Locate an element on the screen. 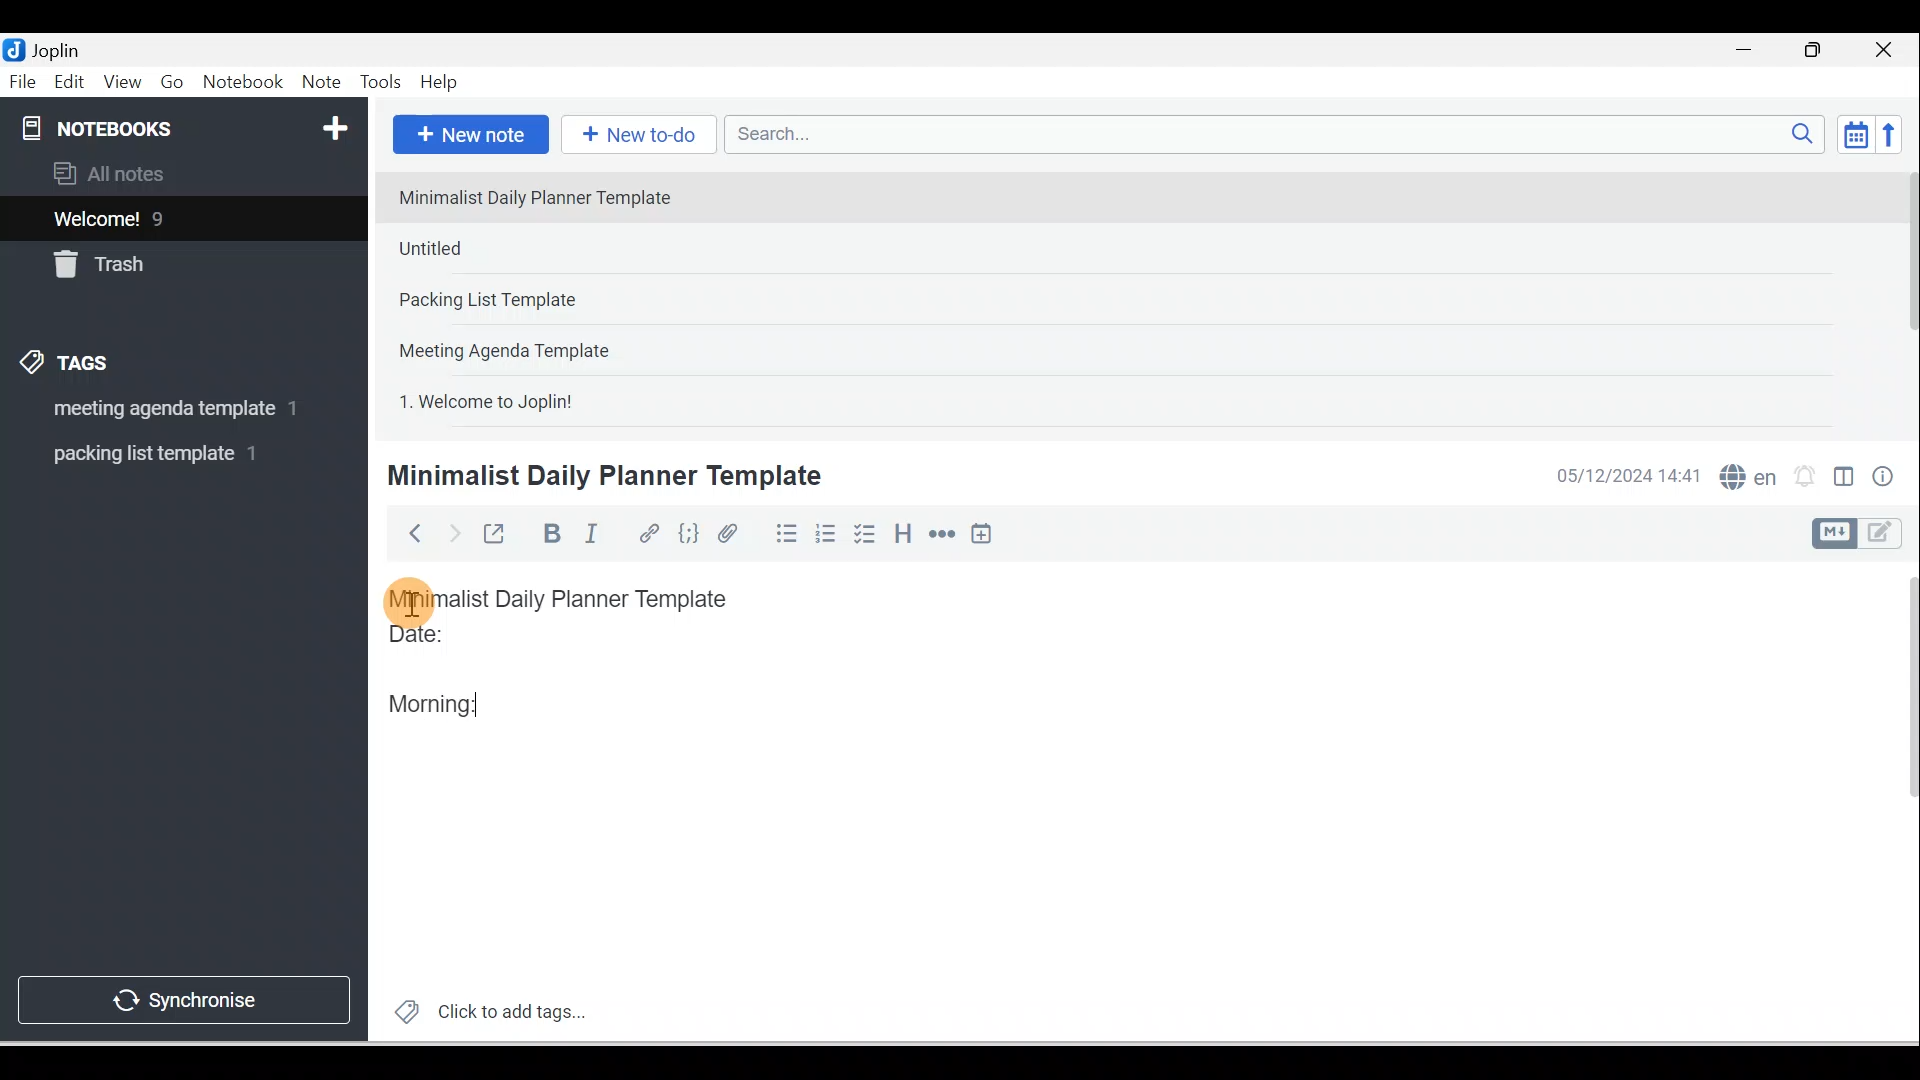  Attach file is located at coordinates (733, 533).